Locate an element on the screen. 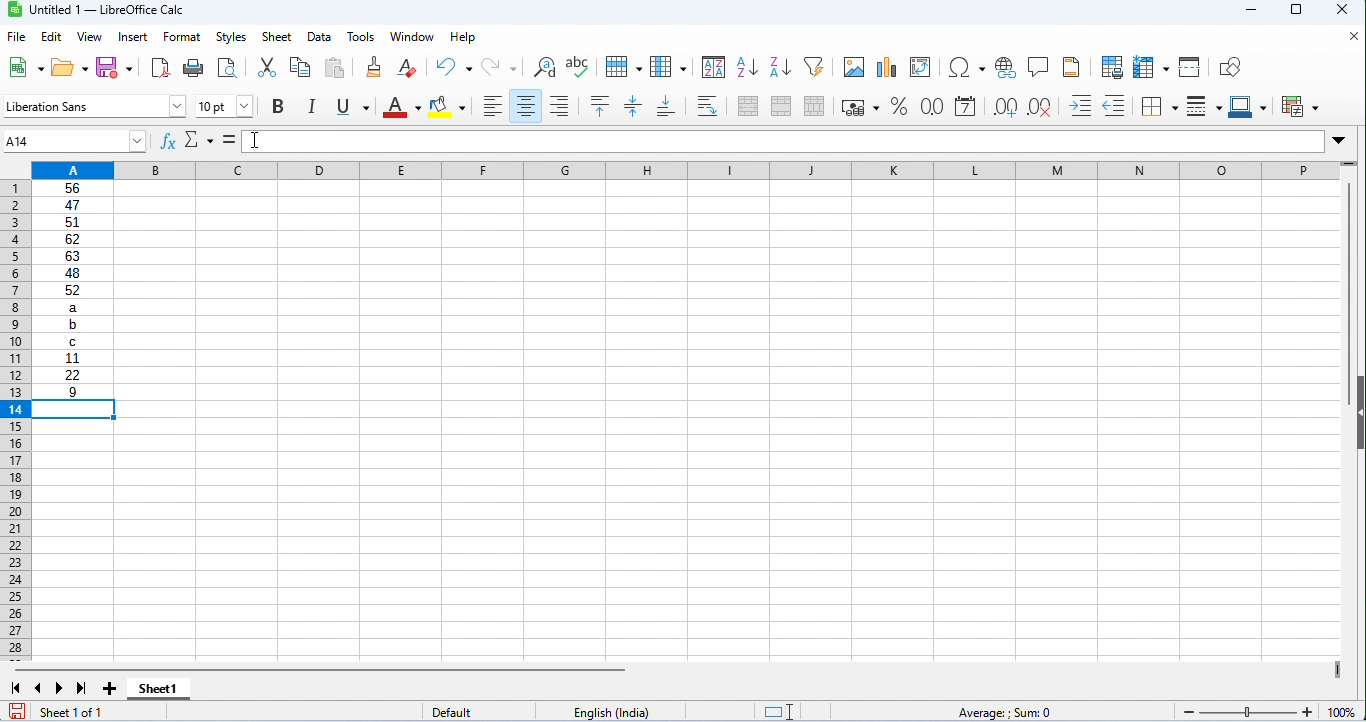  define print area is located at coordinates (1112, 66).